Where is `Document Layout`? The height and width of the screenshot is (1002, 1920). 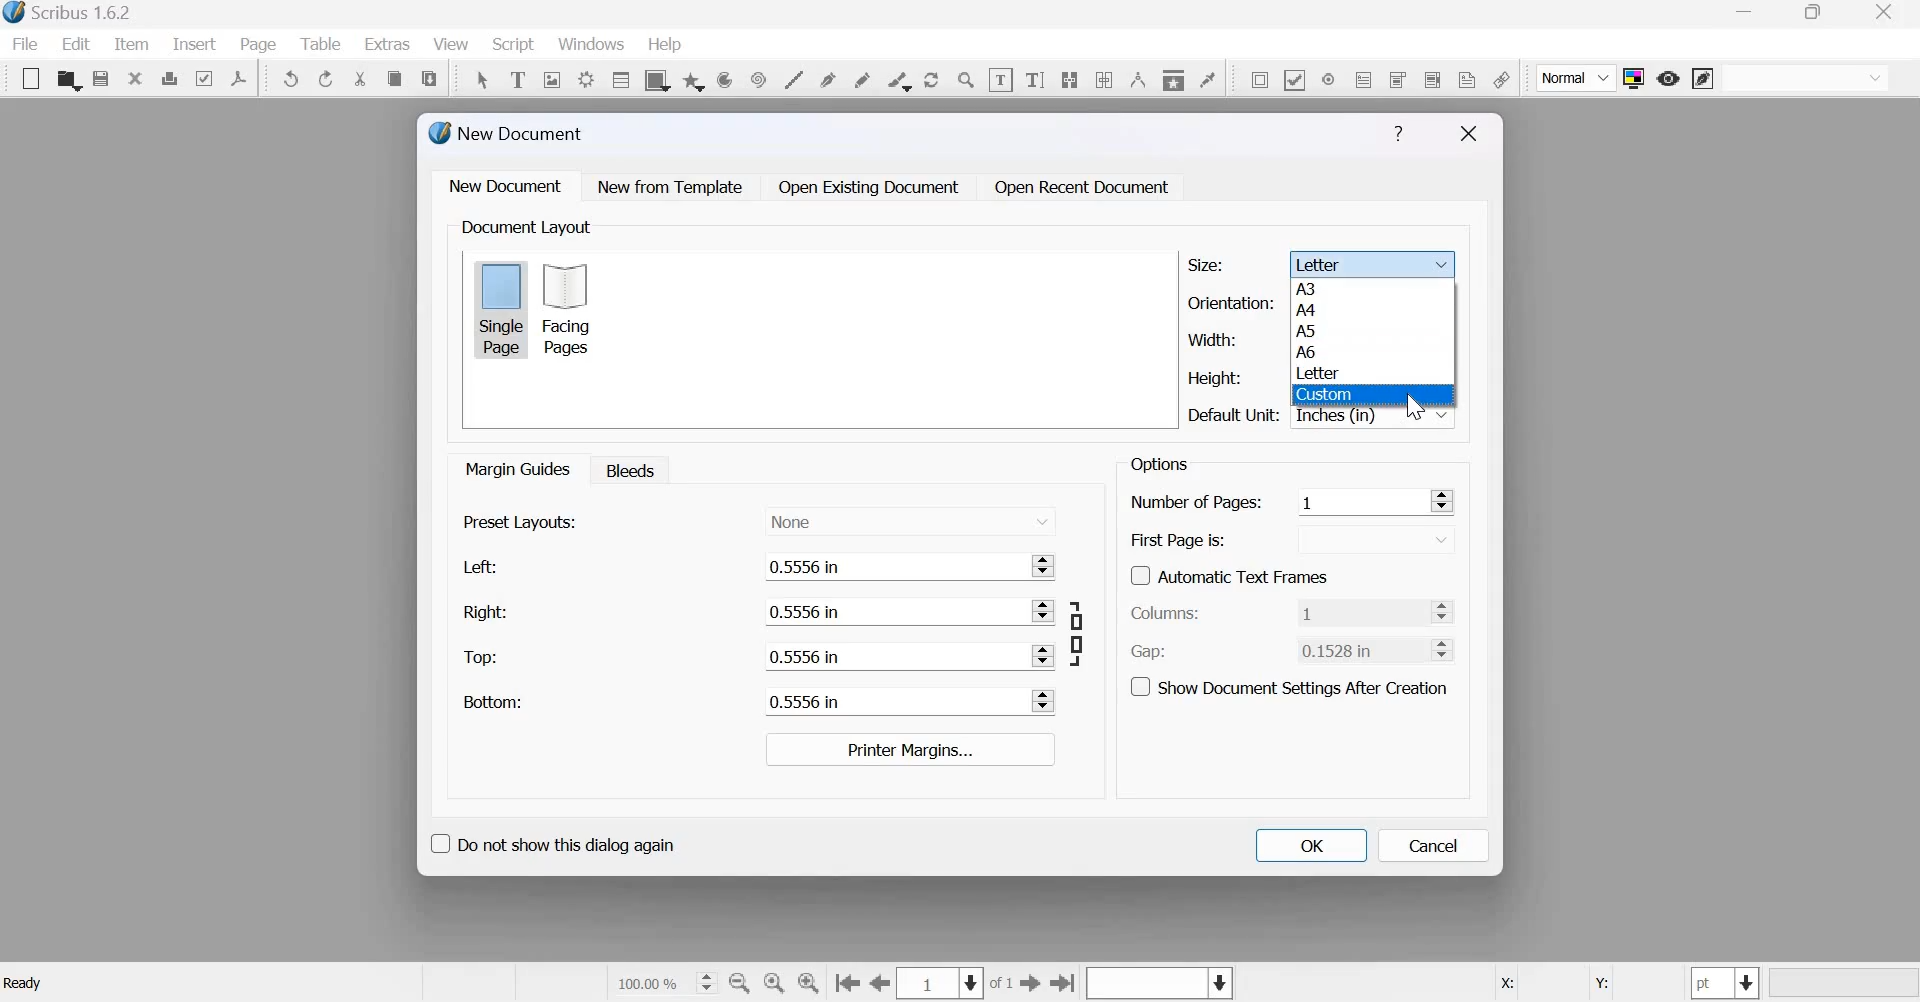
Document Layout is located at coordinates (524, 227).